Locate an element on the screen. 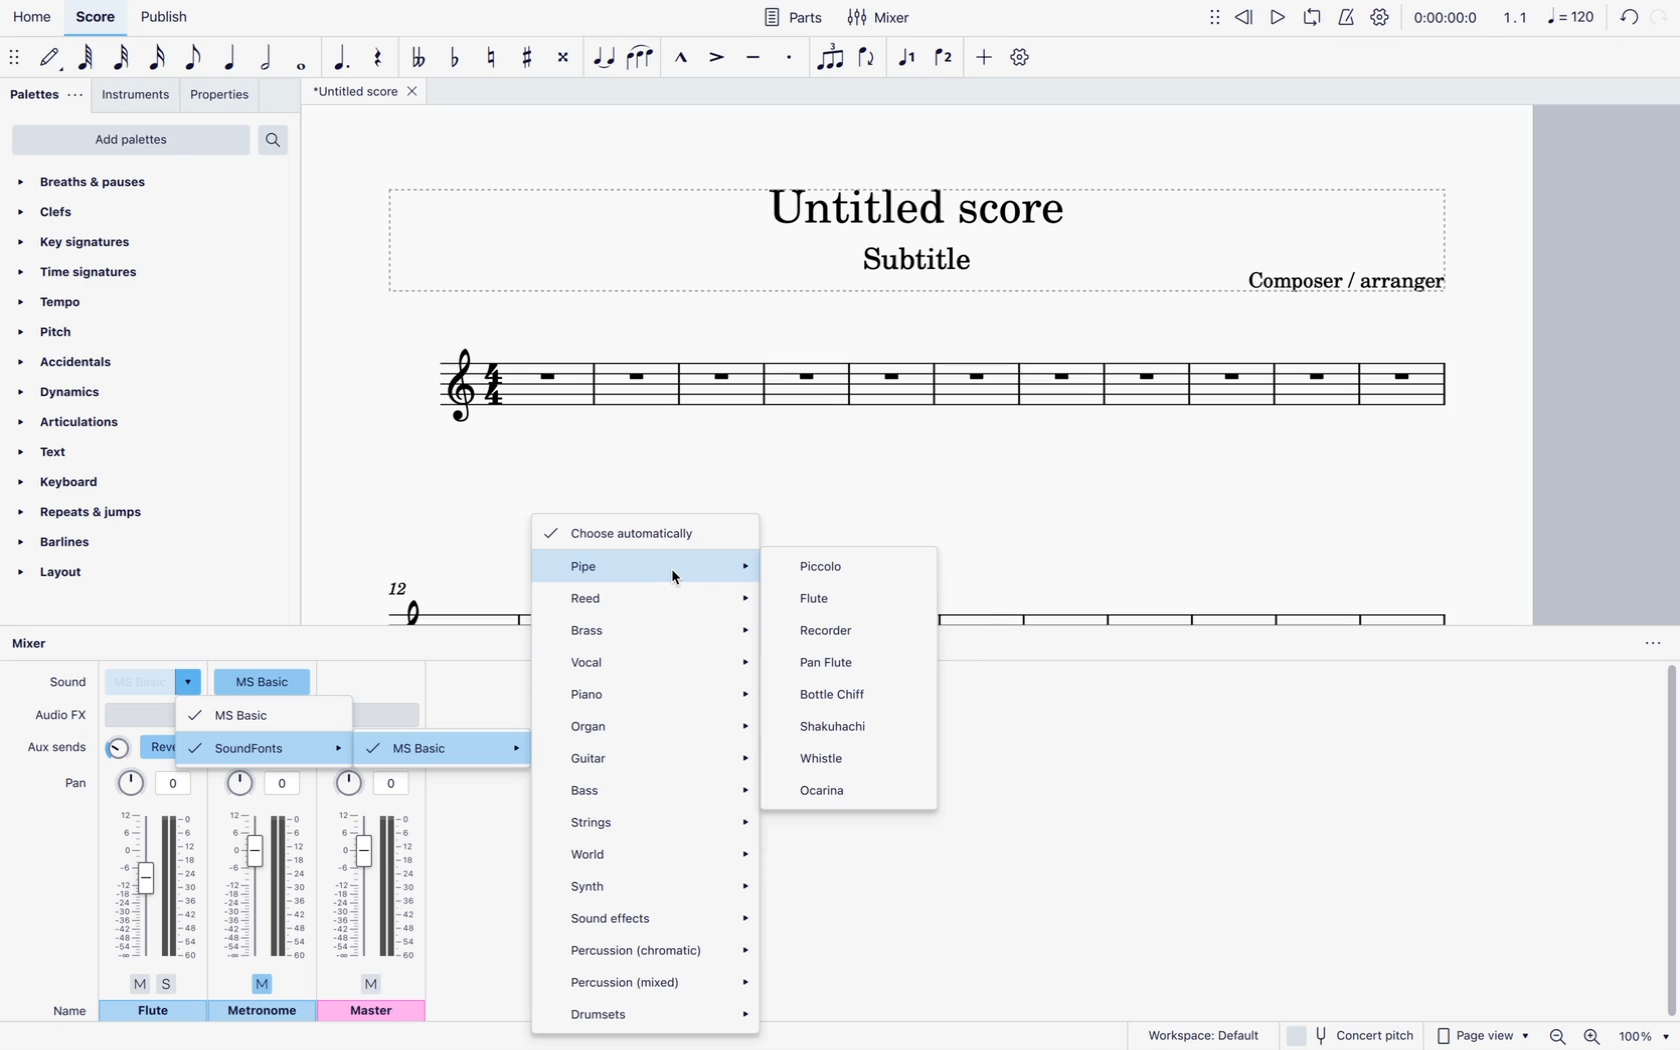 Image resolution: width=1680 pixels, height=1050 pixels. vocal is located at coordinates (660, 659).